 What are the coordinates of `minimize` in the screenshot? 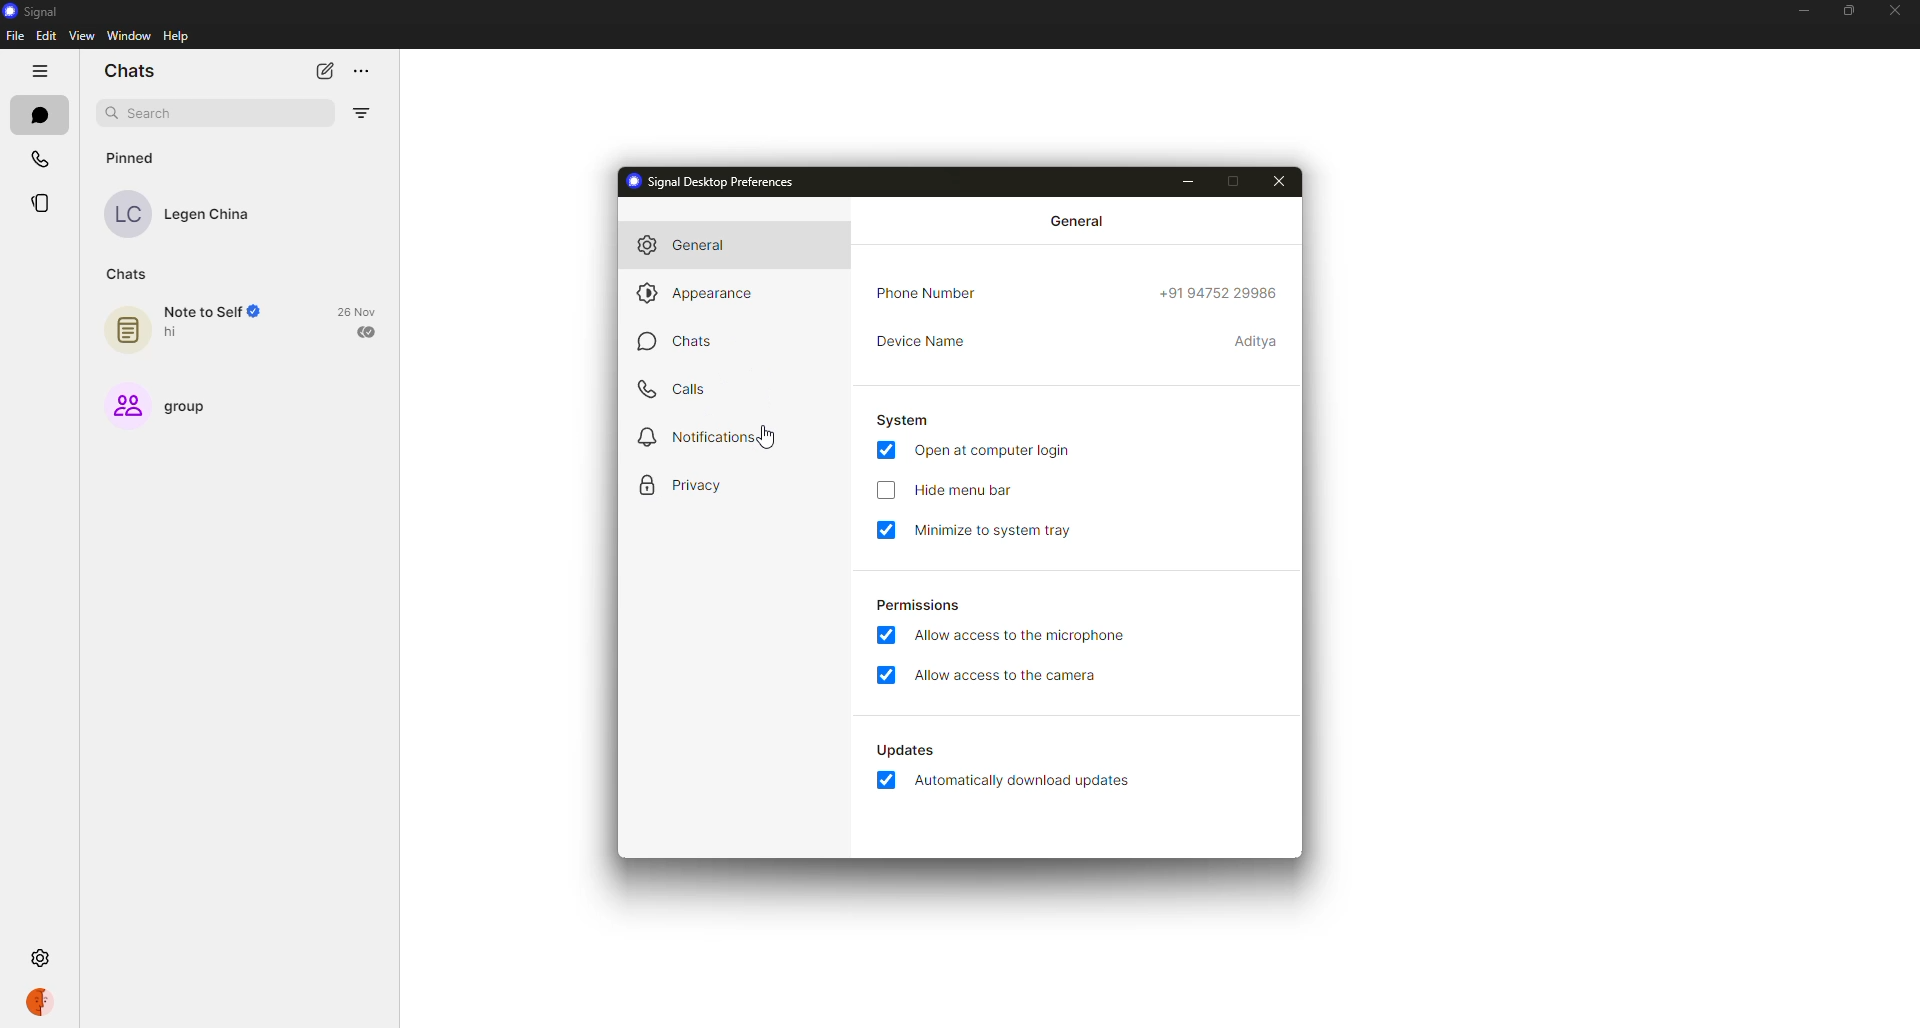 It's located at (1806, 10).